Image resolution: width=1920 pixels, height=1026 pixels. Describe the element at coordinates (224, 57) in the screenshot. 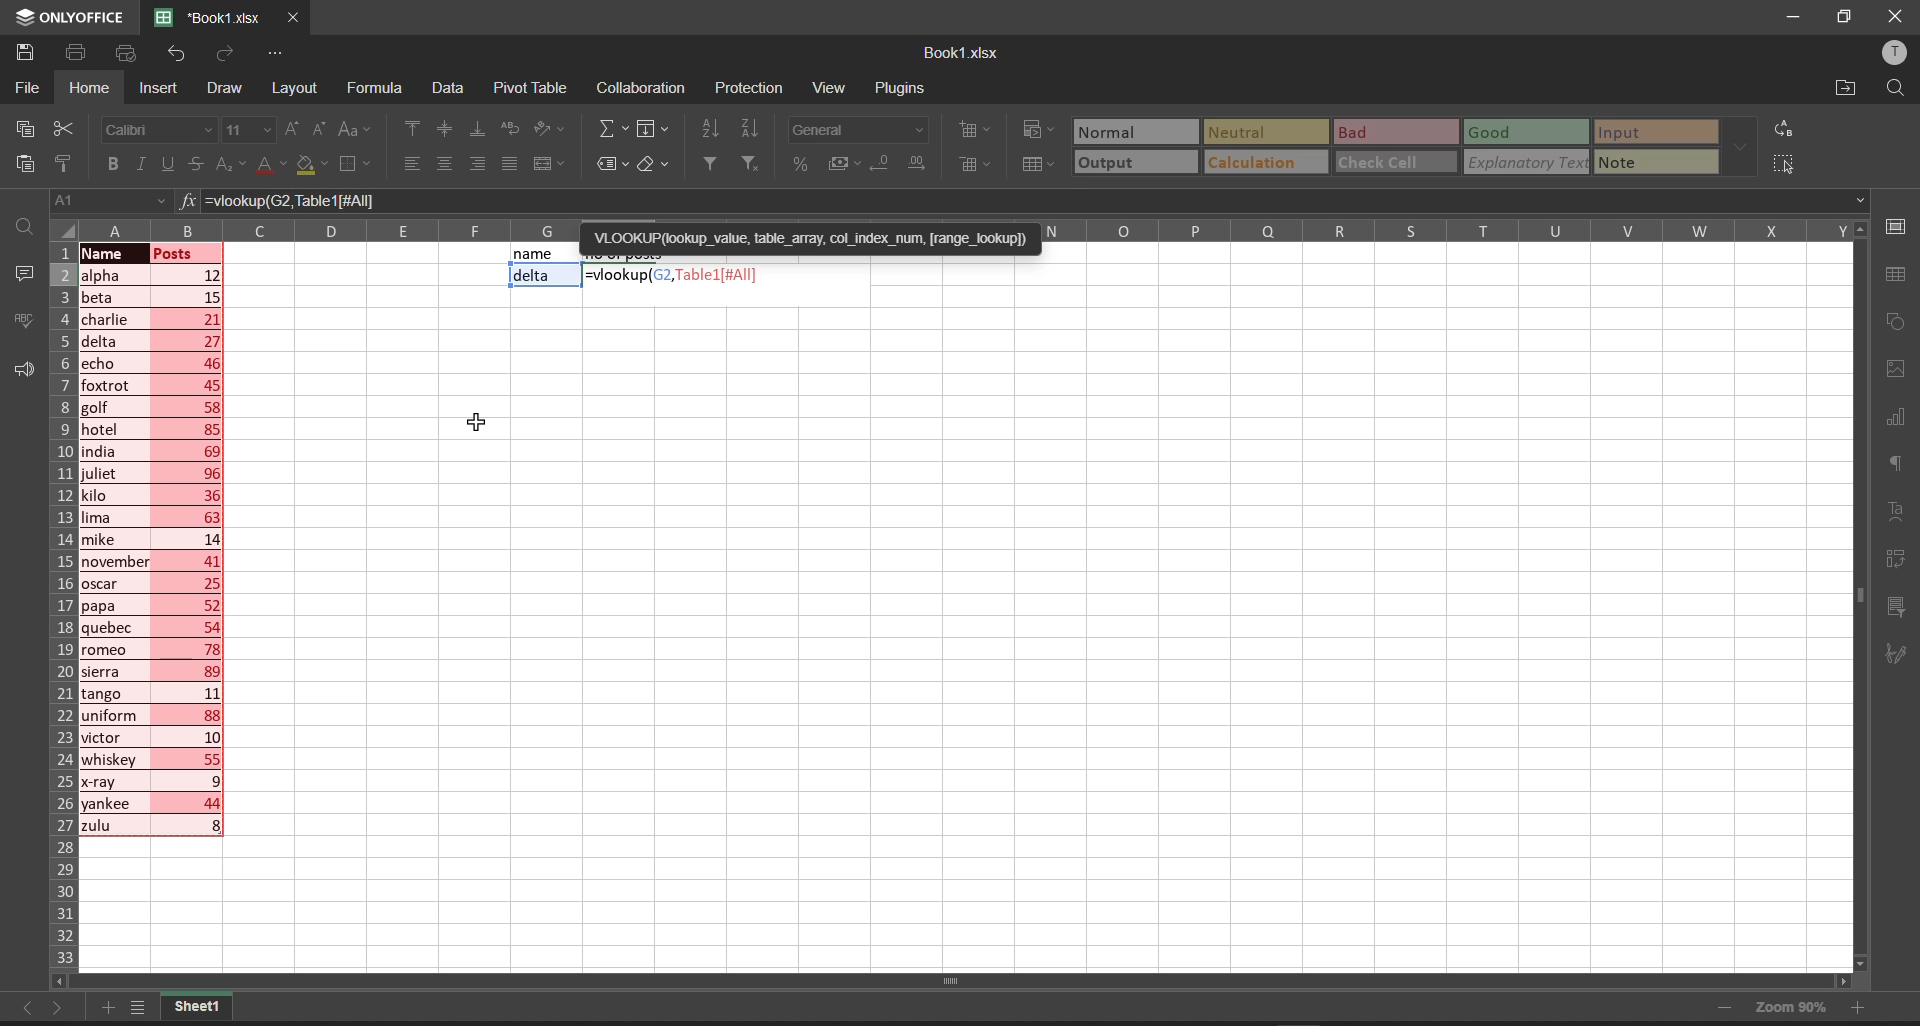

I see `redo` at that location.